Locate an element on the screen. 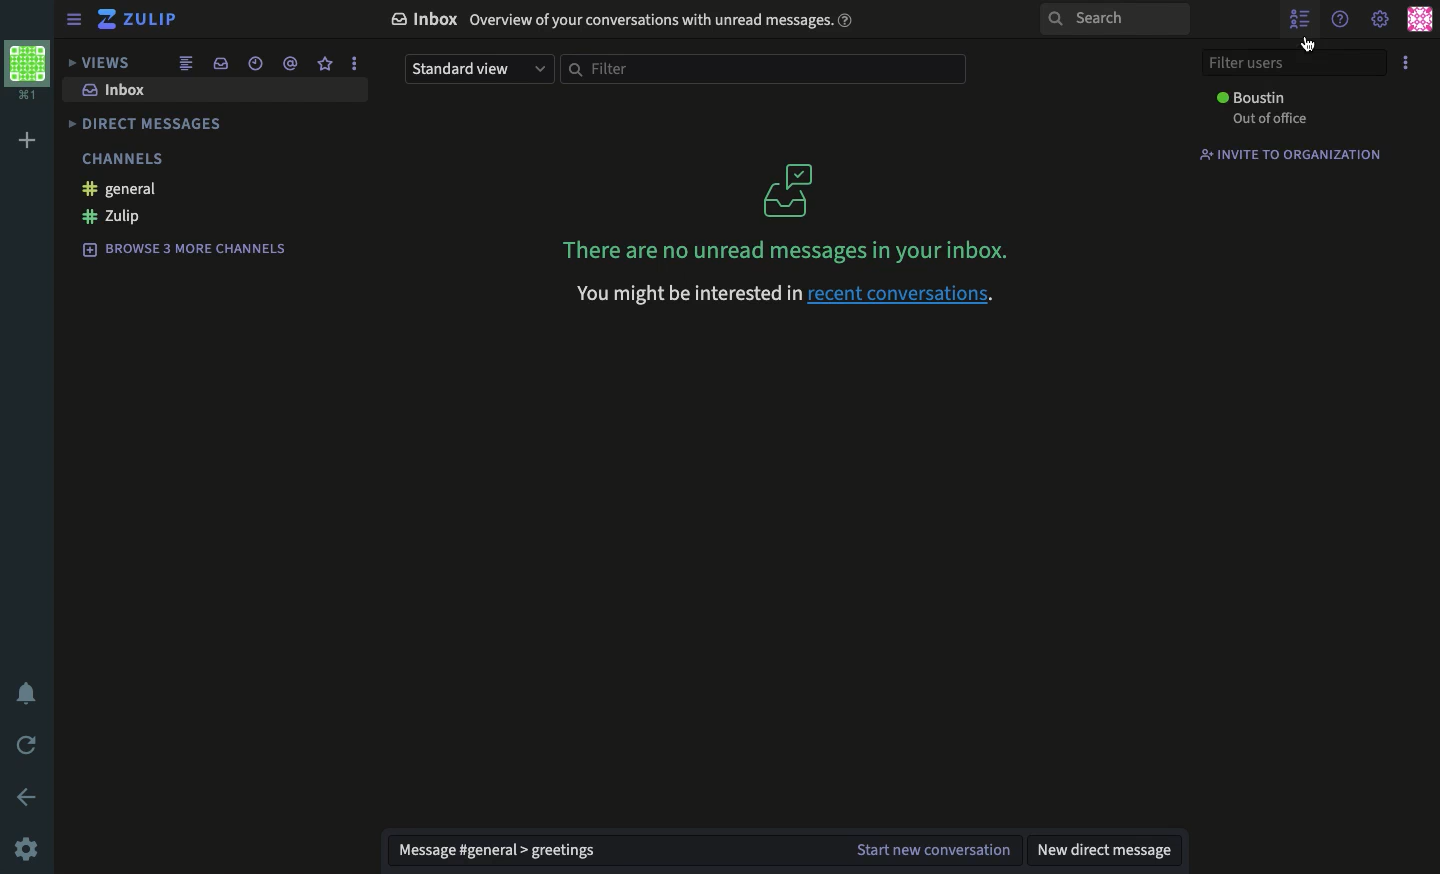  search is located at coordinates (1116, 20).